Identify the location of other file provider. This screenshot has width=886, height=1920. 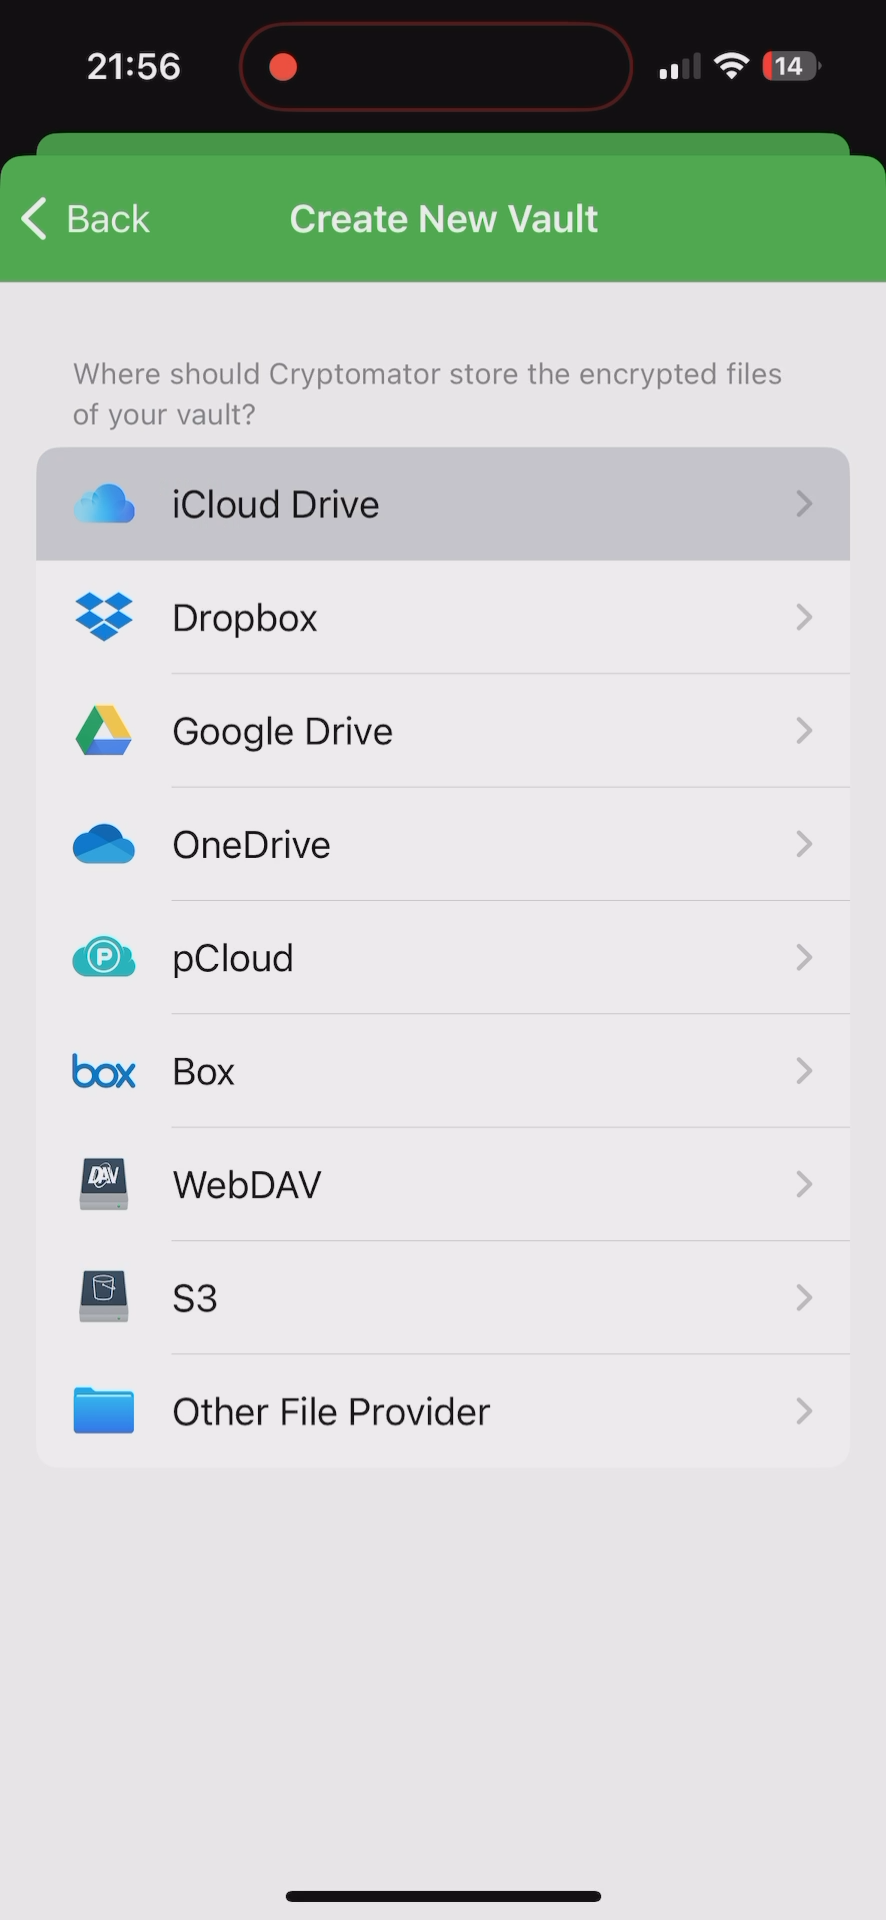
(443, 1413).